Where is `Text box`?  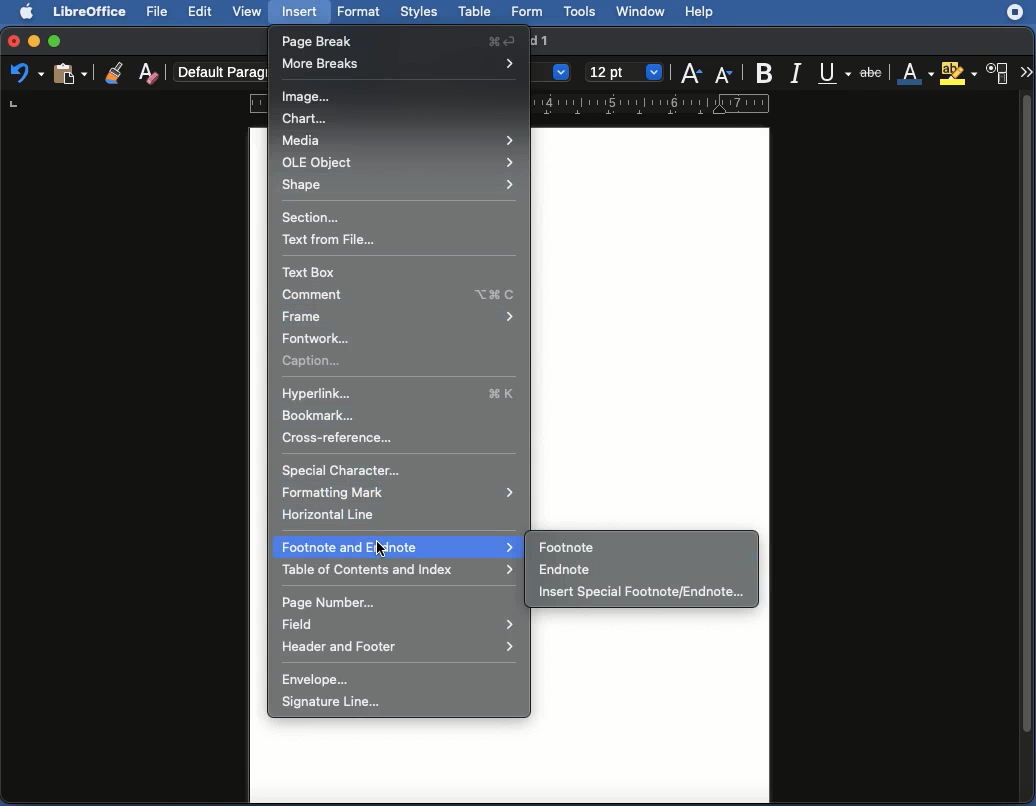 Text box is located at coordinates (309, 271).